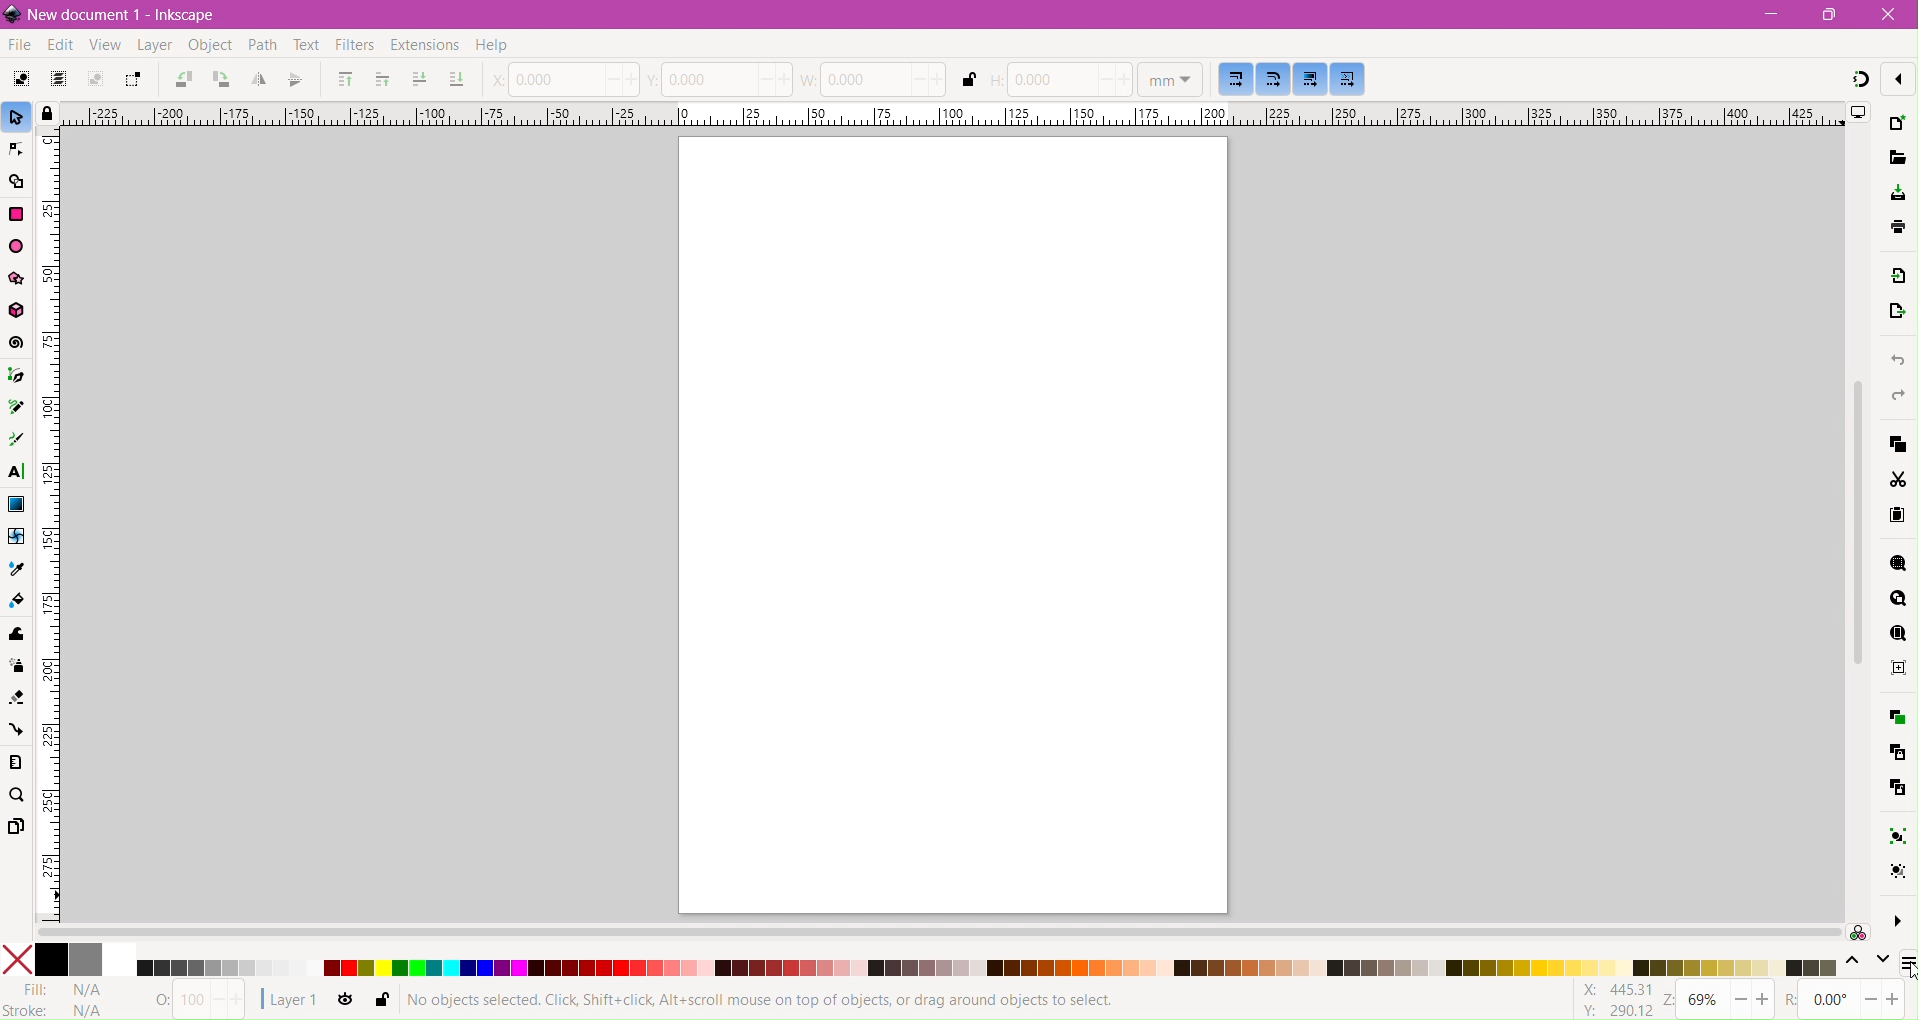 This screenshot has width=1918, height=1020. What do you see at coordinates (17, 278) in the screenshot?
I see `Star/Polygon Tool` at bounding box center [17, 278].